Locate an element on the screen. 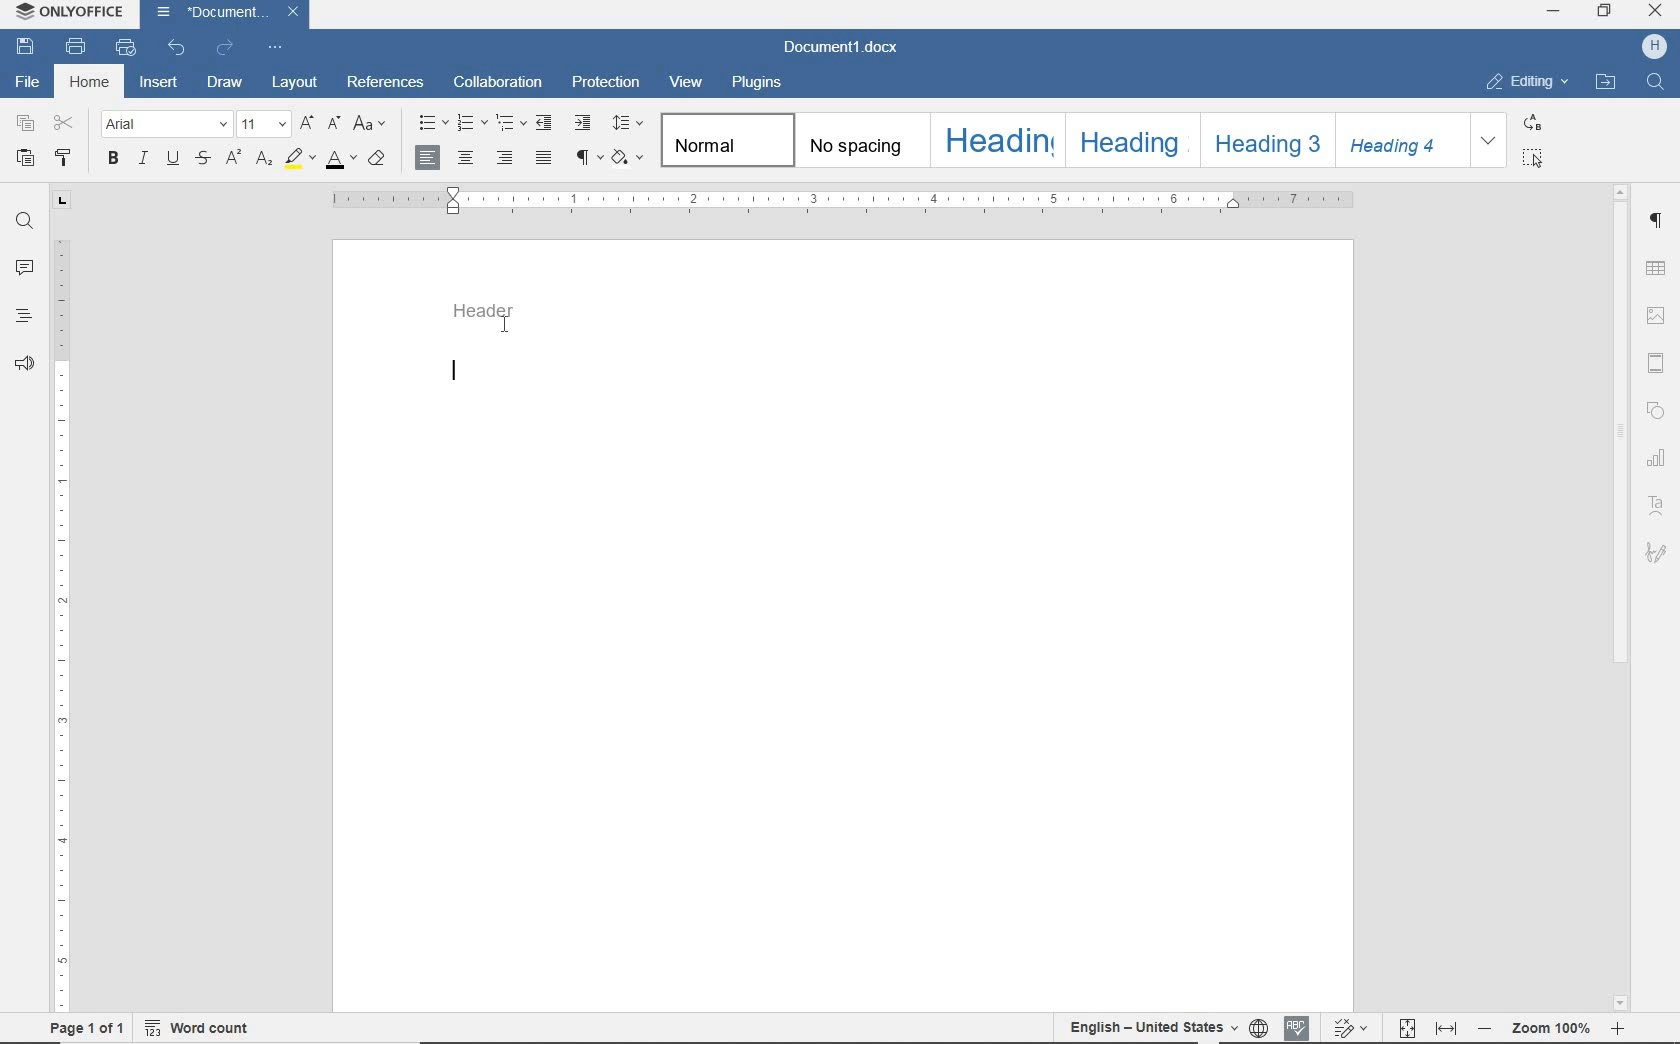 The width and height of the screenshot is (1680, 1044). align left is located at coordinates (429, 158).